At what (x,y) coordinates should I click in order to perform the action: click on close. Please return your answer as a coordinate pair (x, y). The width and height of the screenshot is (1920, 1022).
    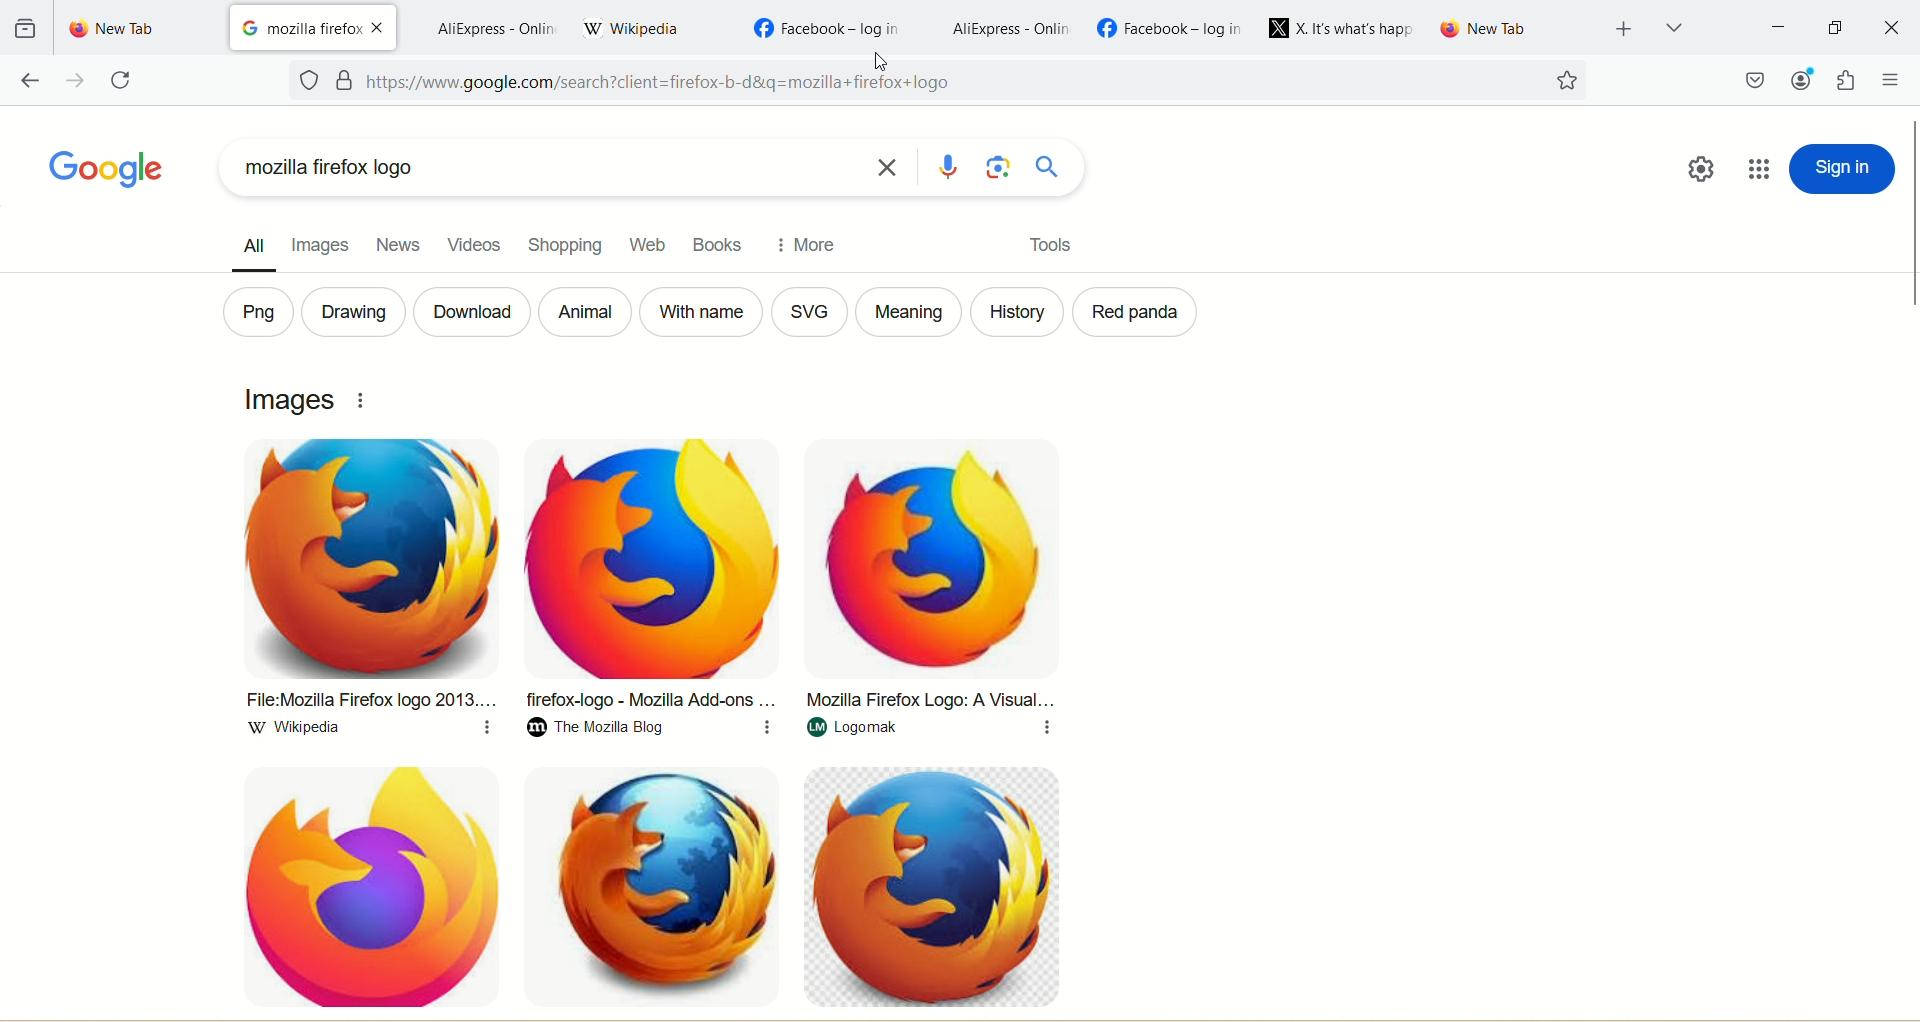
    Looking at the image, I should click on (1891, 26).